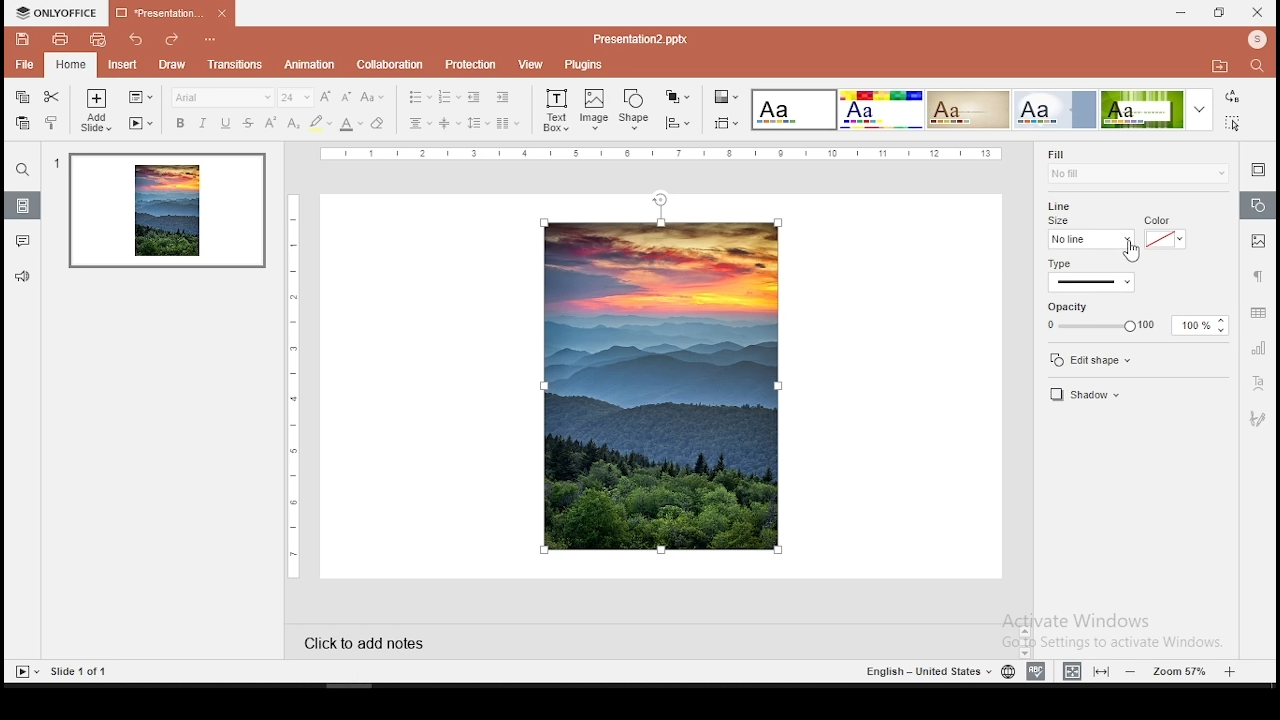 Image resolution: width=1280 pixels, height=720 pixels. I want to click on file, so click(23, 63).